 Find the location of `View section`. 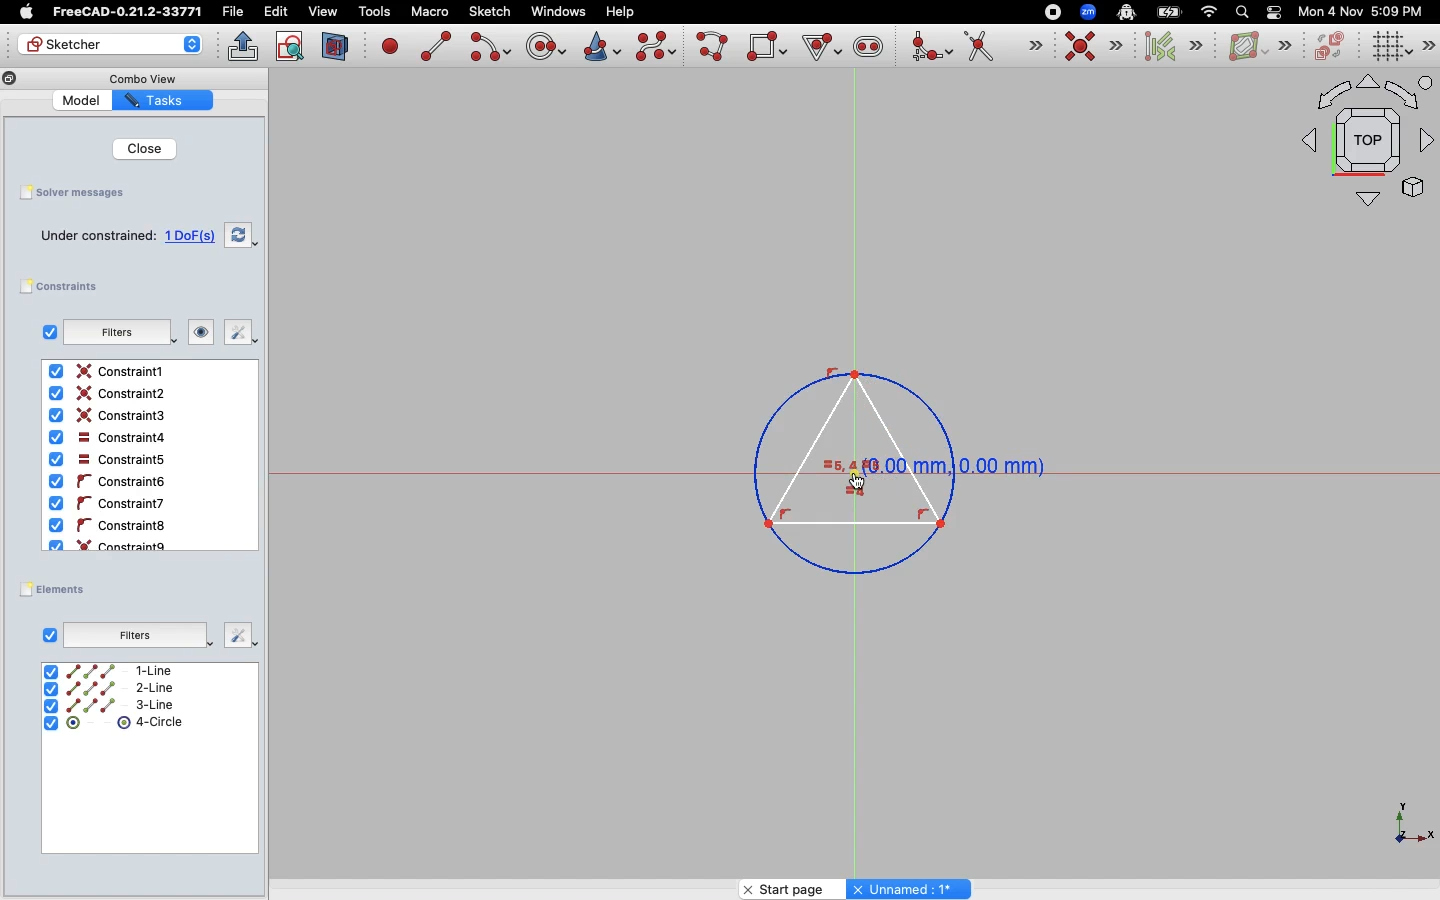

View section is located at coordinates (336, 46).